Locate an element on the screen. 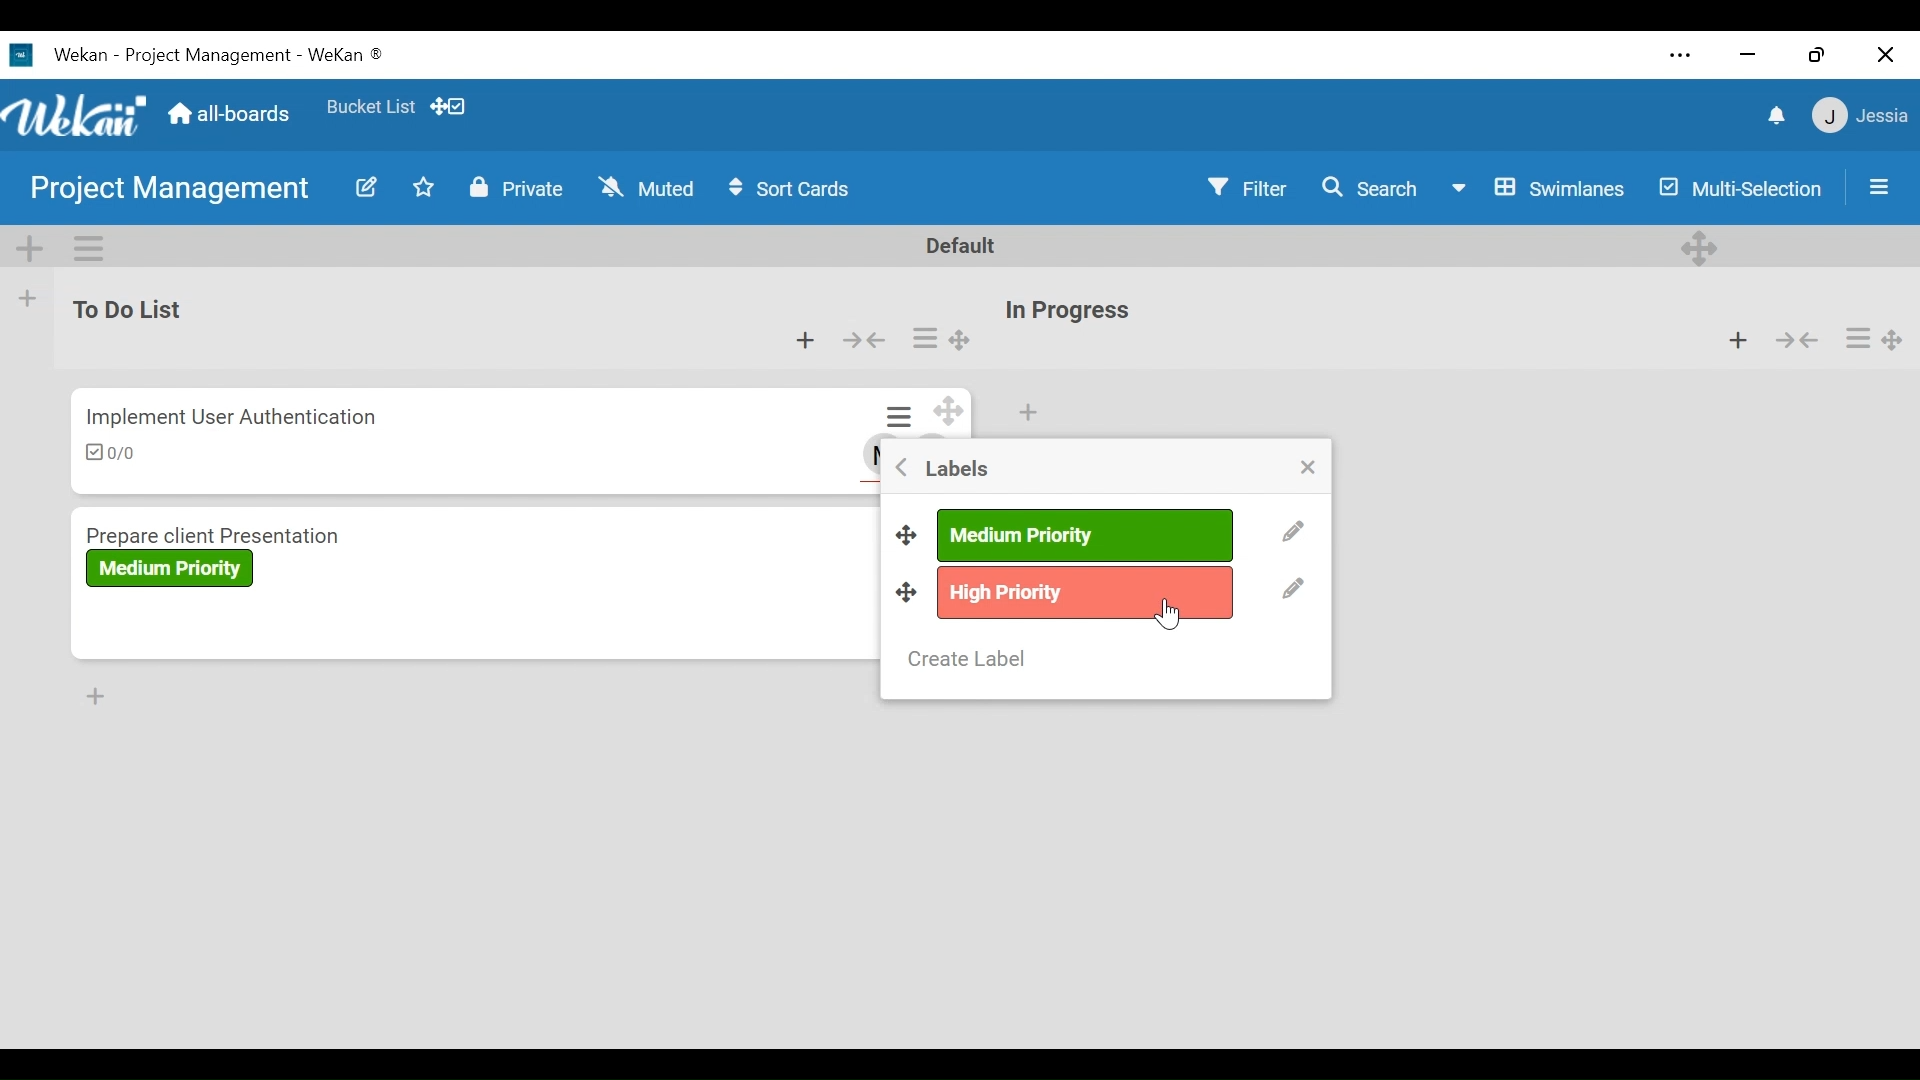 The height and width of the screenshot is (1080, 1920). Desktop drag handle is located at coordinates (961, 341).